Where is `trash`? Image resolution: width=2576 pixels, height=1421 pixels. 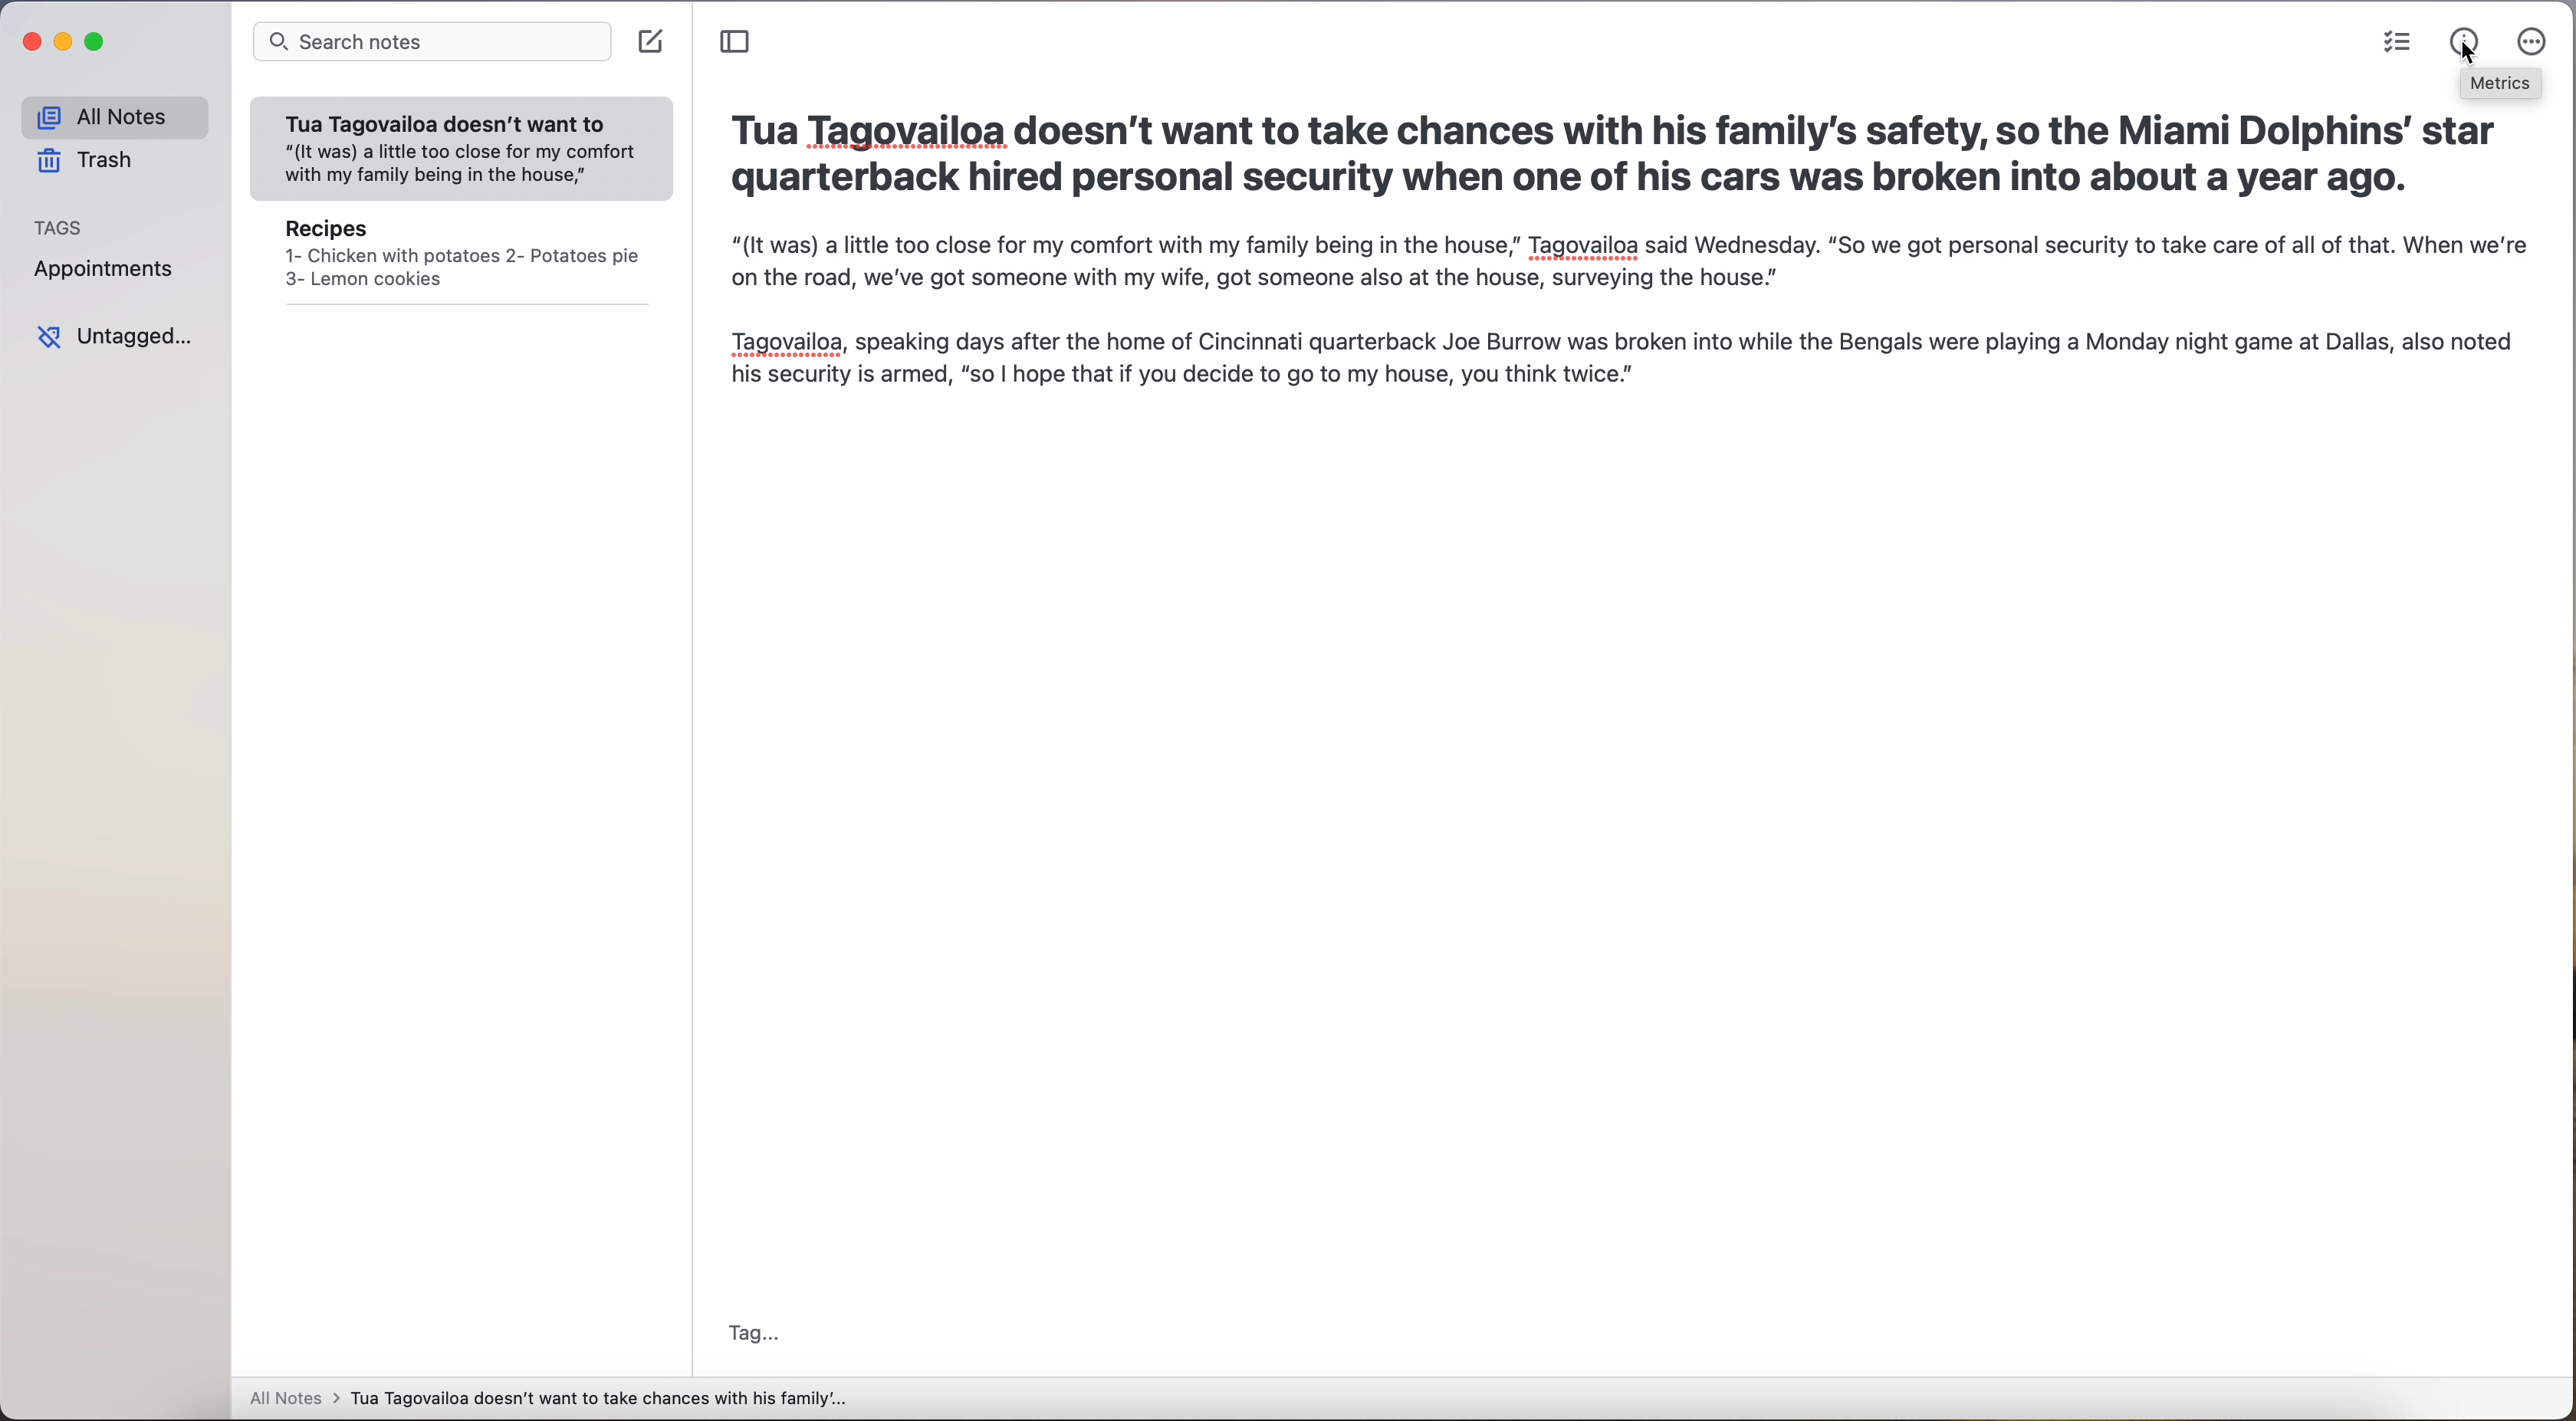 trash is located at coordinates (88, 161).